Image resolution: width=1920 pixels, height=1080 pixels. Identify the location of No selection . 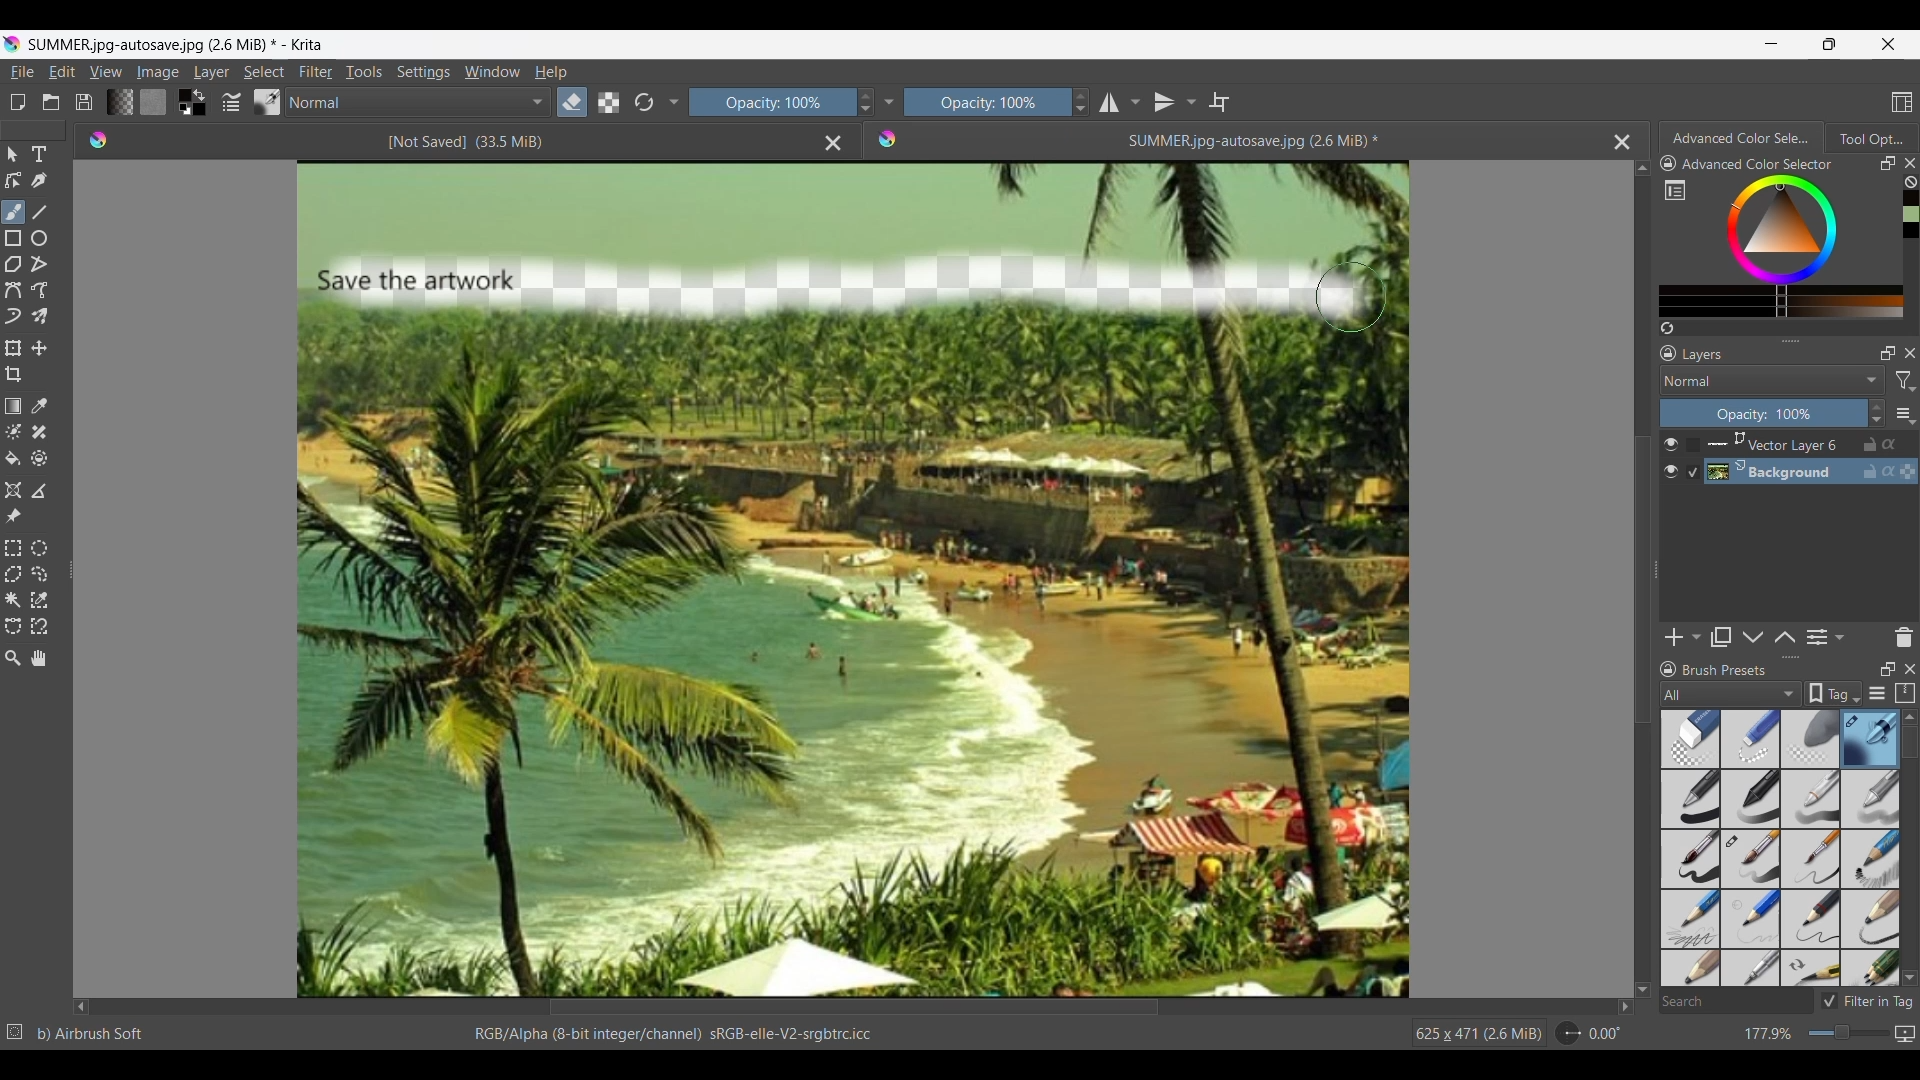
(15, 1032).